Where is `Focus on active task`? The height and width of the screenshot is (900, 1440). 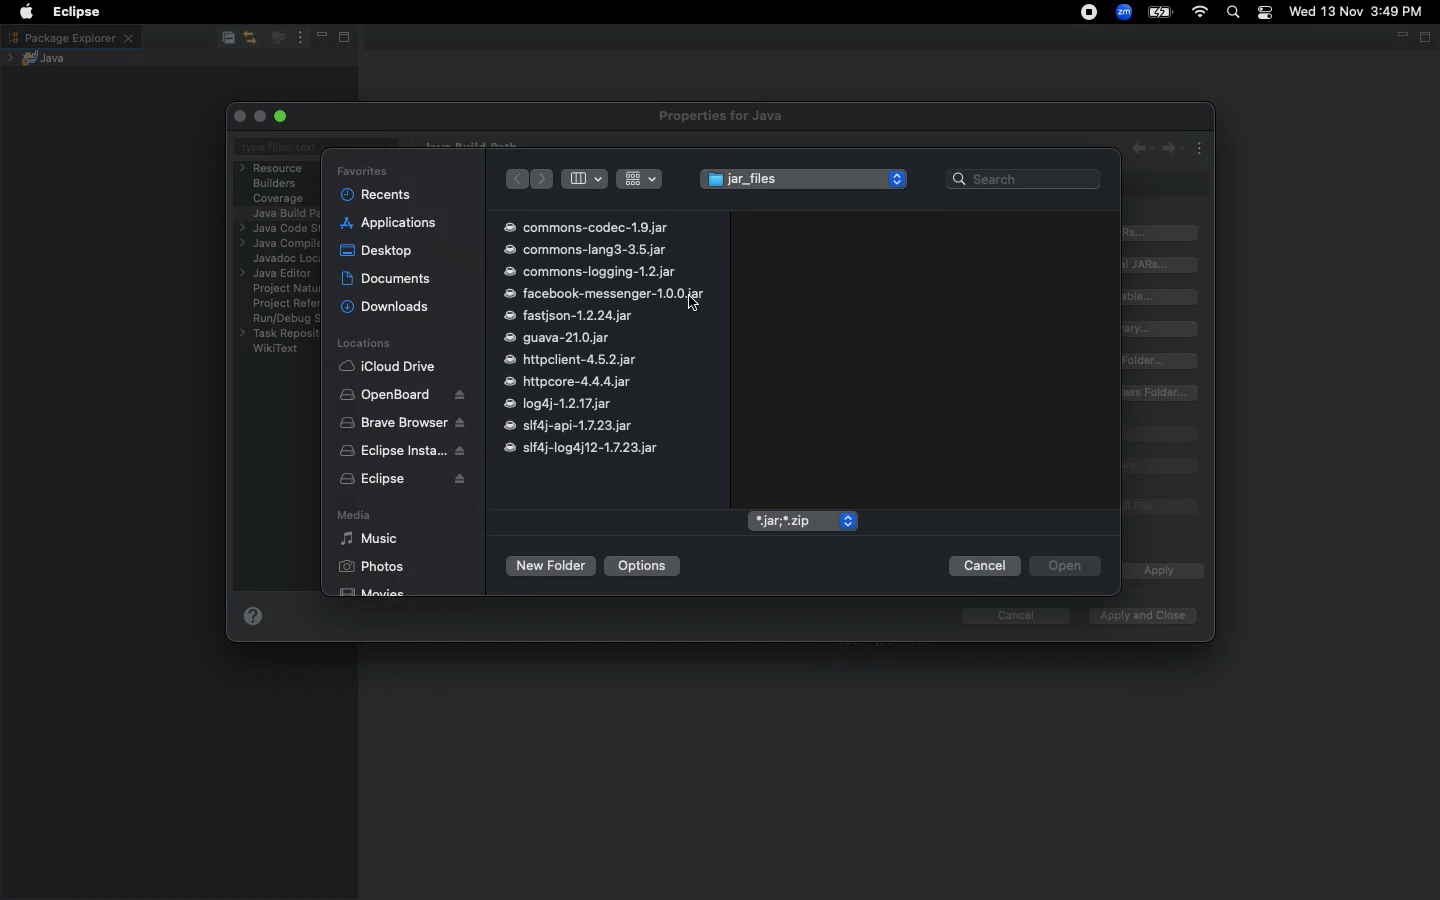 Focus on active task is located at coordinates (276, 39).